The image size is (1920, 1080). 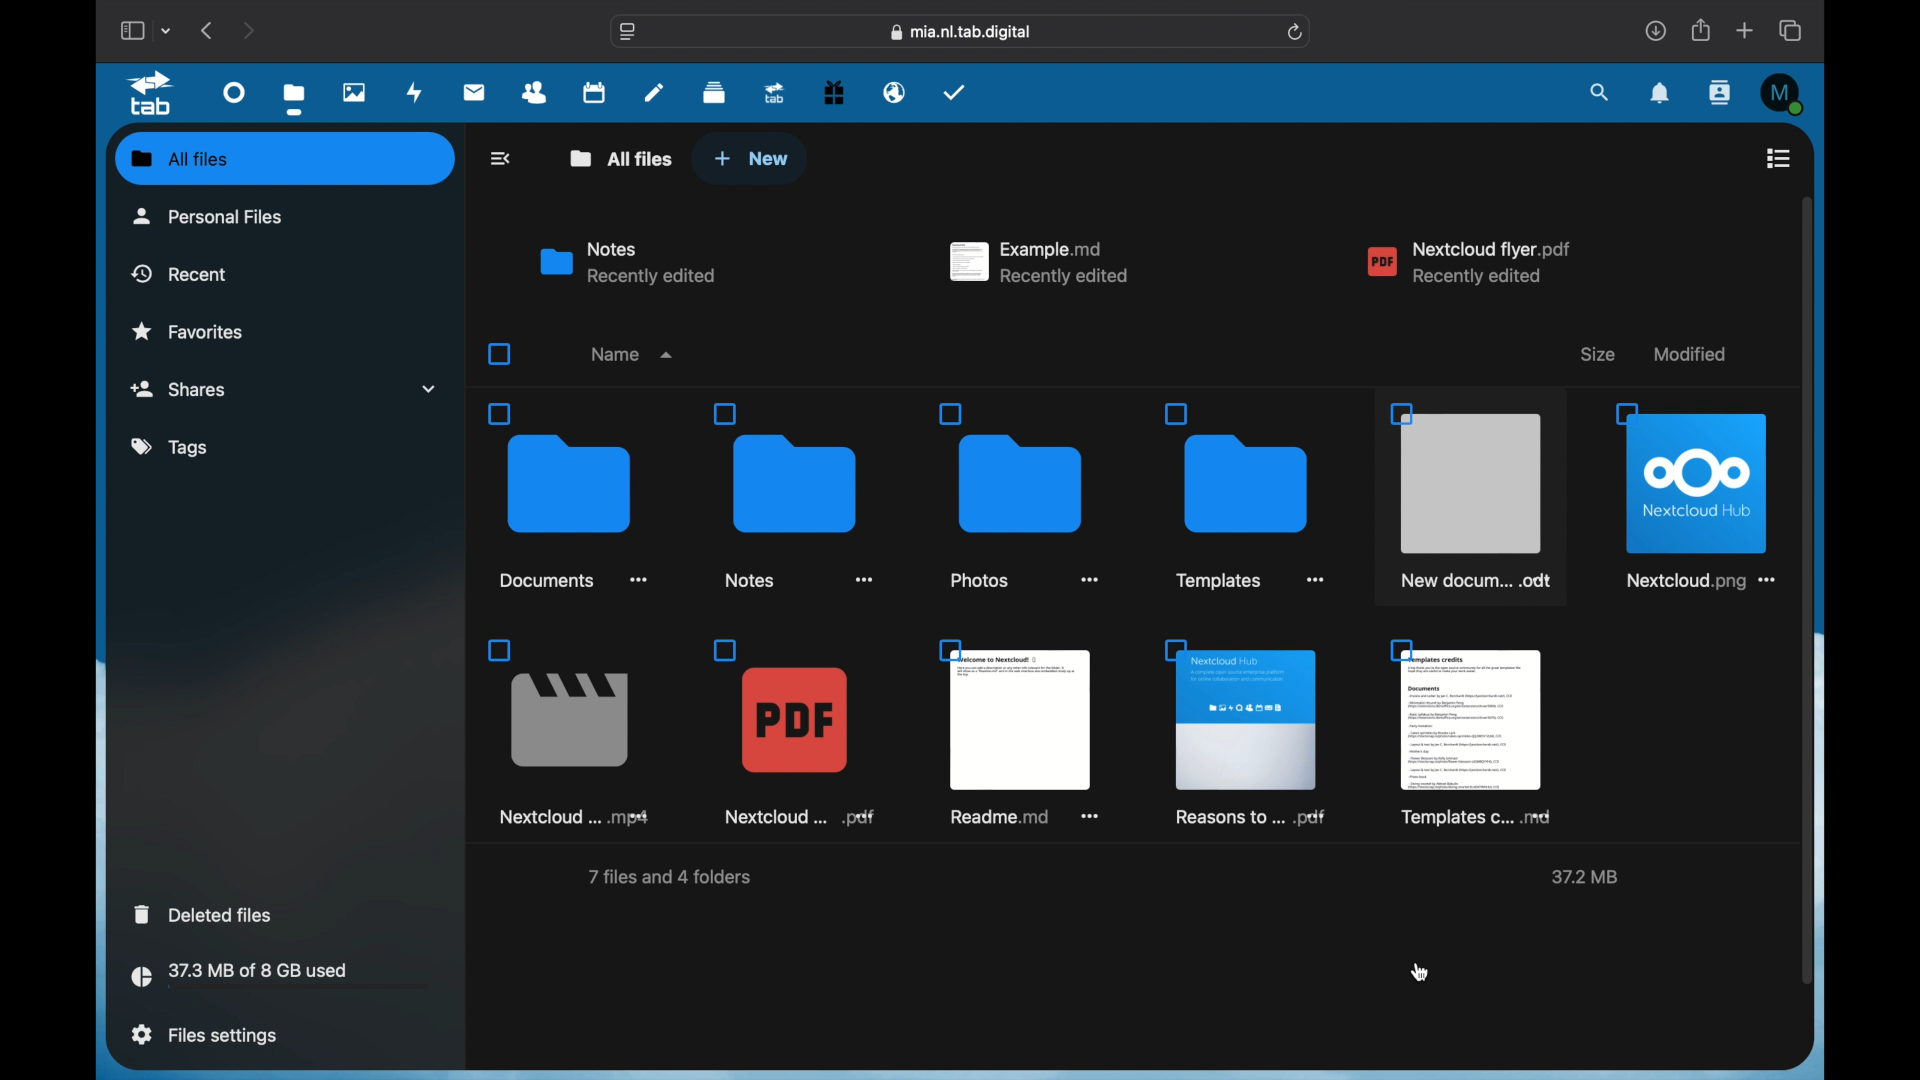 What do you see at coordinates (1297, 33) in the screenshot?
I see `refresh` at bounding box center [1297, 33].